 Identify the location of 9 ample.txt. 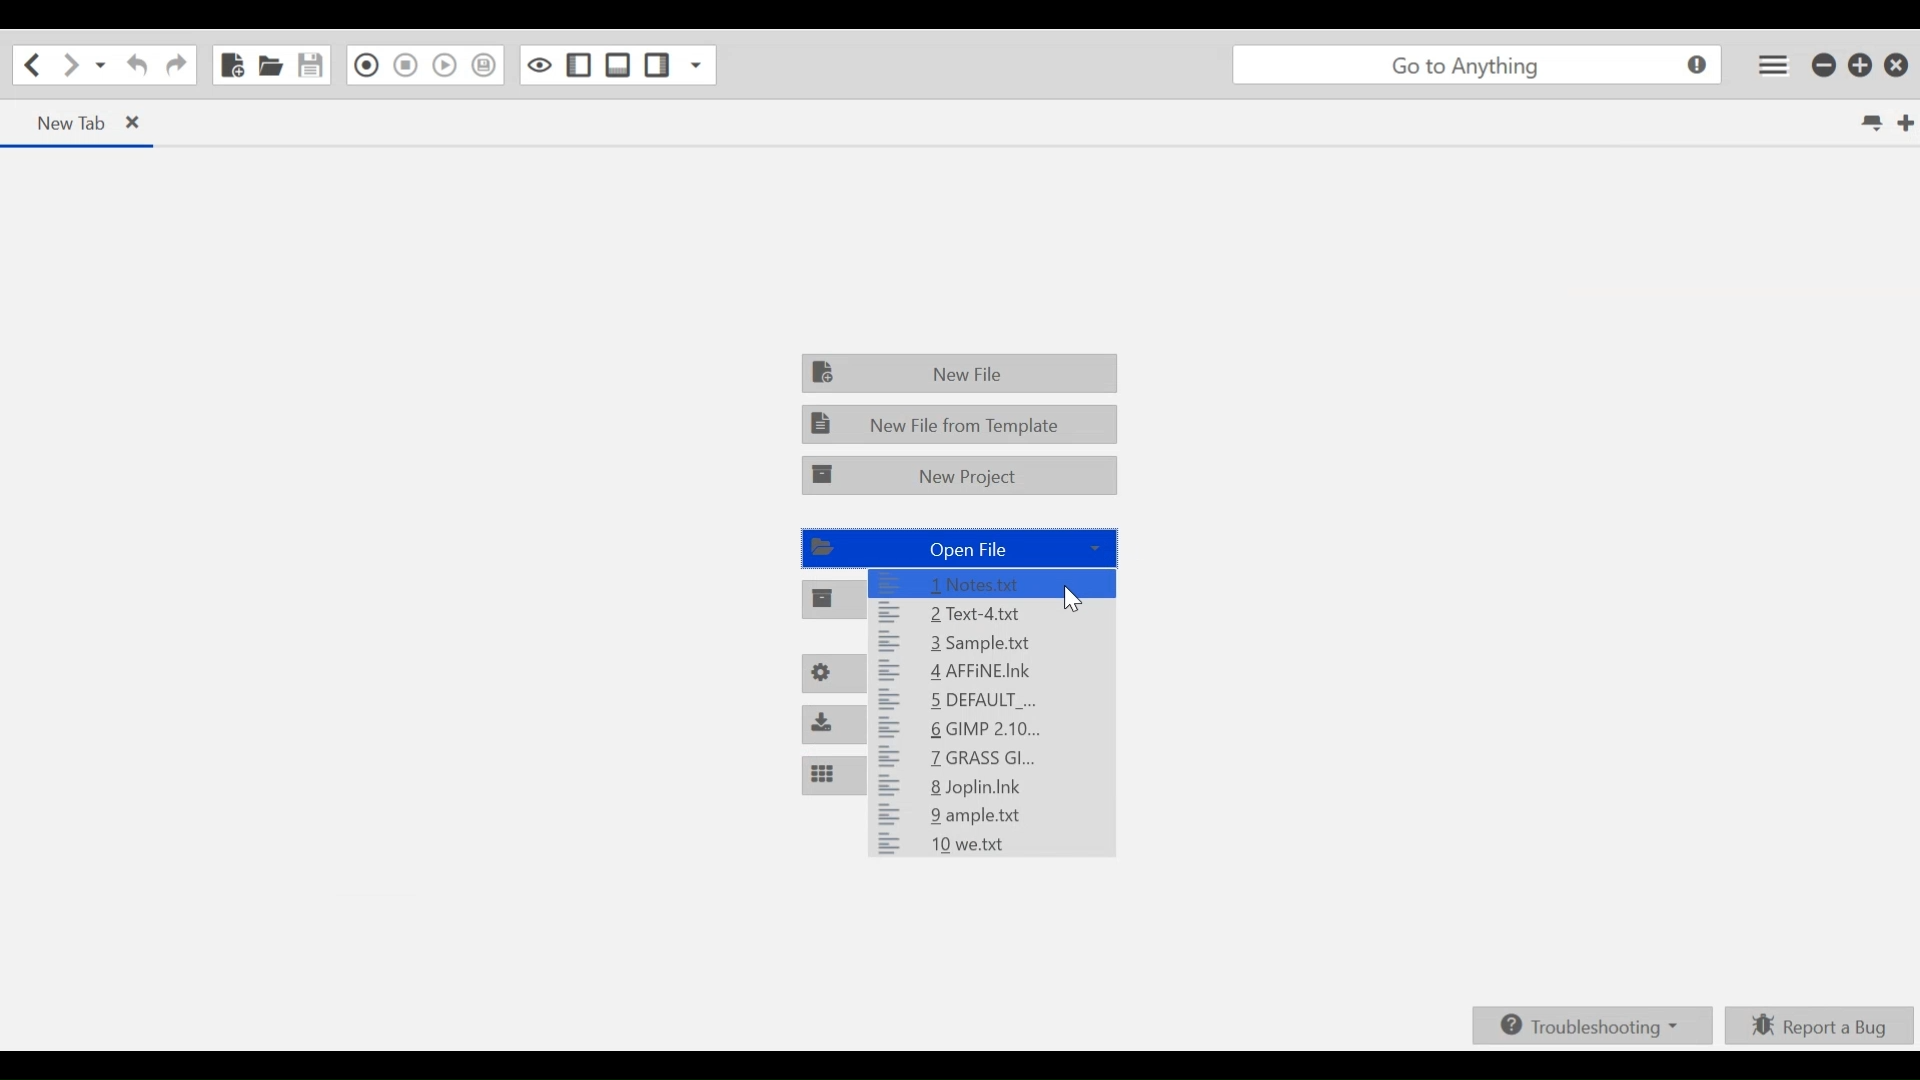
(996, 815).